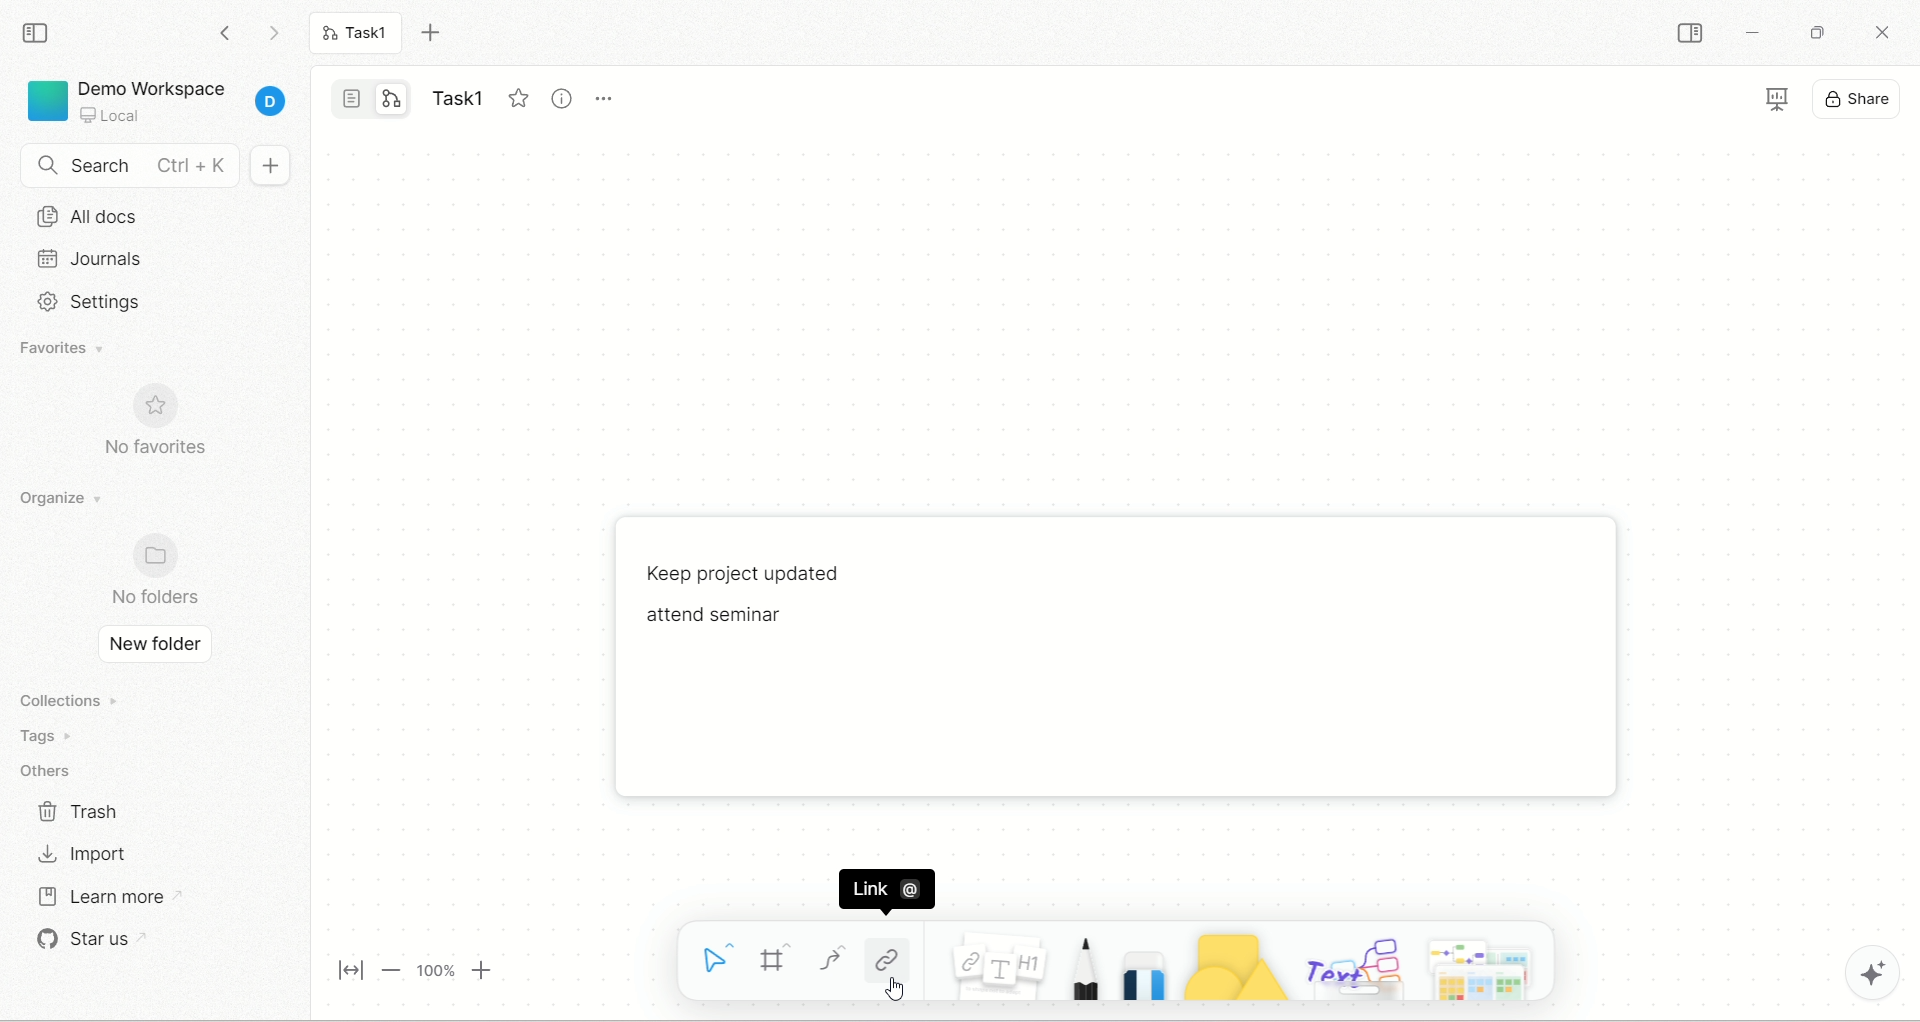  What do you see at coordinates (609, 103) in the screenshot?
I see `more options` at bounding box center [609, 103].